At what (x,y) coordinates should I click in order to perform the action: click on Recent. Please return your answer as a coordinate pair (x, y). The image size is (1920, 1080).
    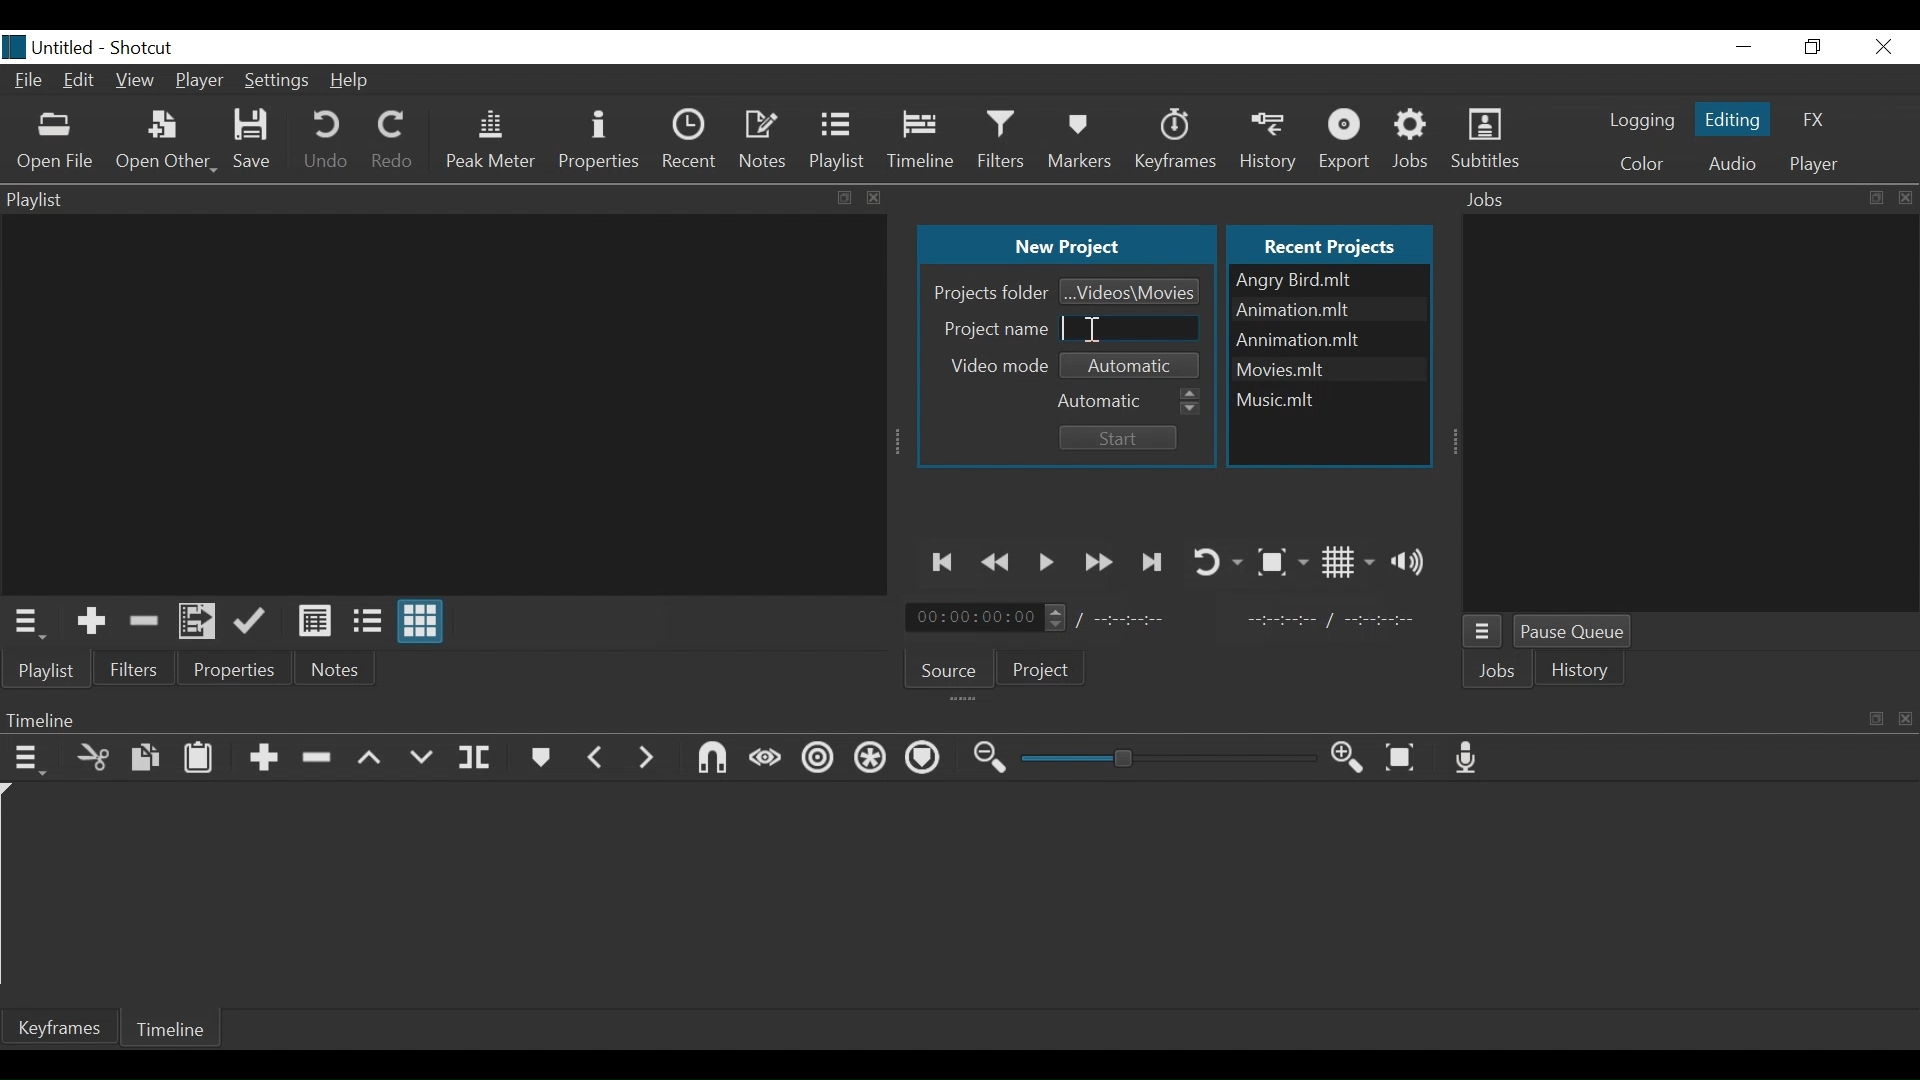
    Looking at the image, I should click on (689, 138).